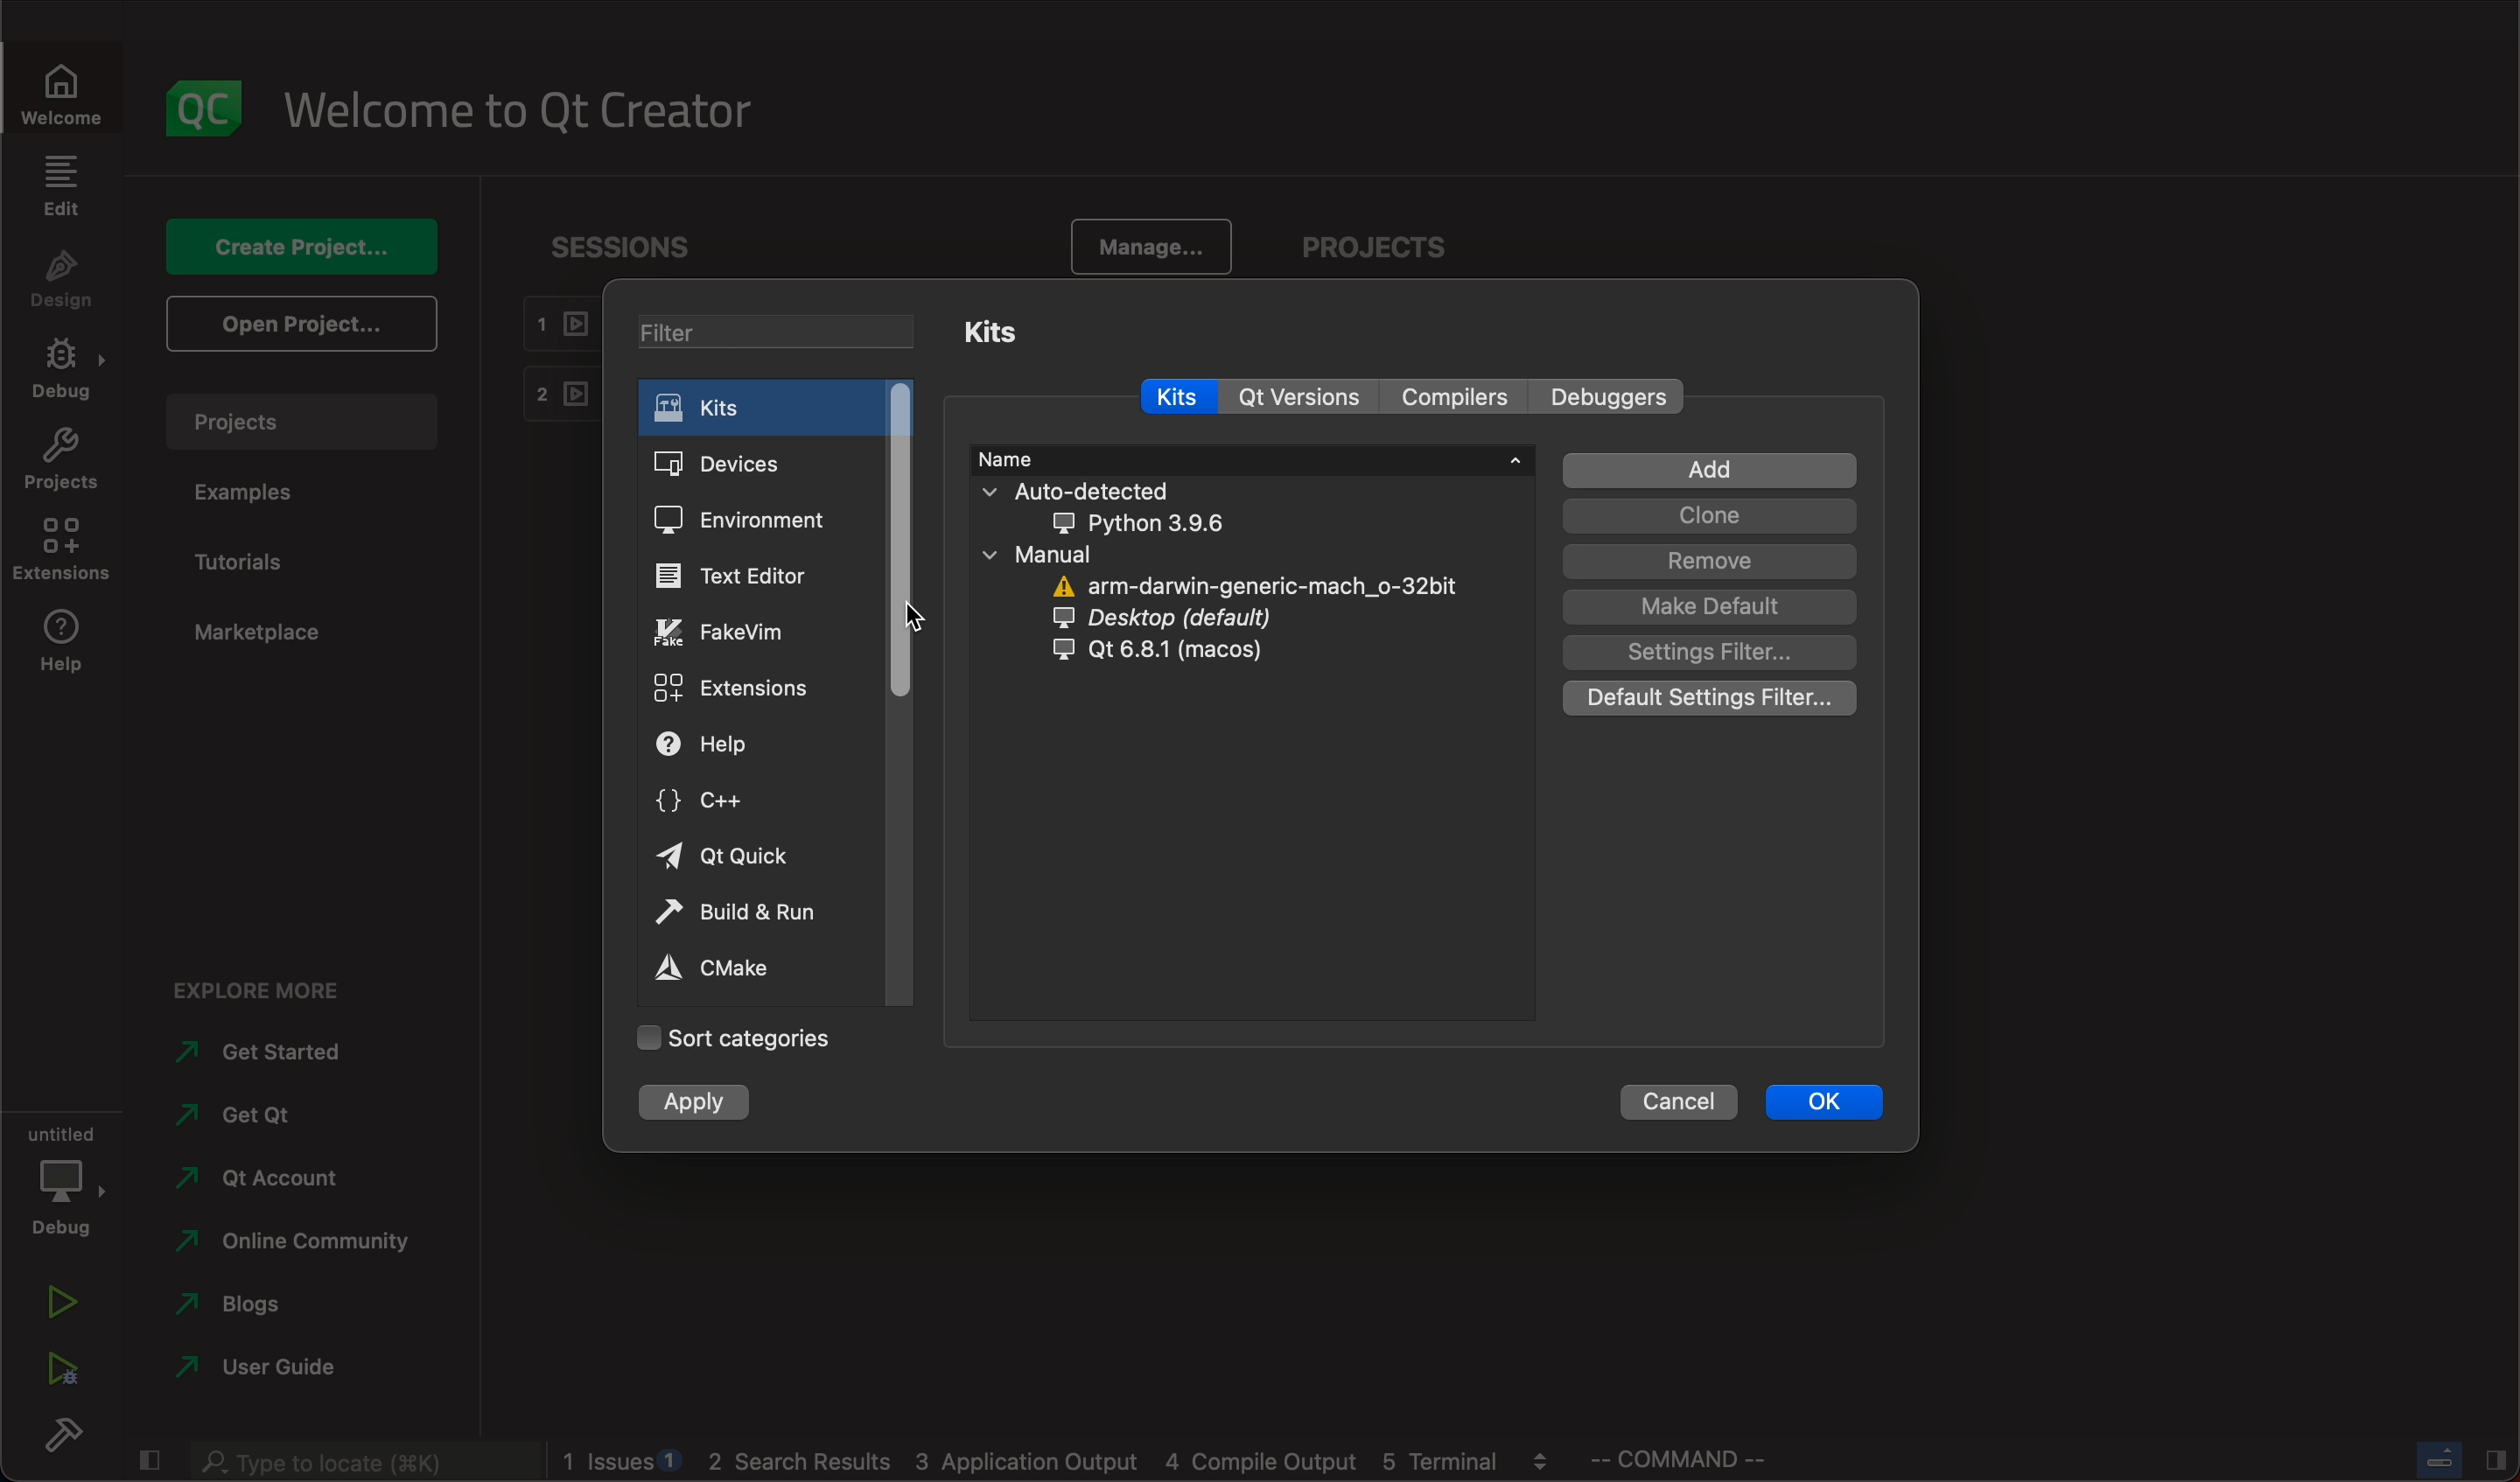  I want to click on welcome, so click(58, 90).